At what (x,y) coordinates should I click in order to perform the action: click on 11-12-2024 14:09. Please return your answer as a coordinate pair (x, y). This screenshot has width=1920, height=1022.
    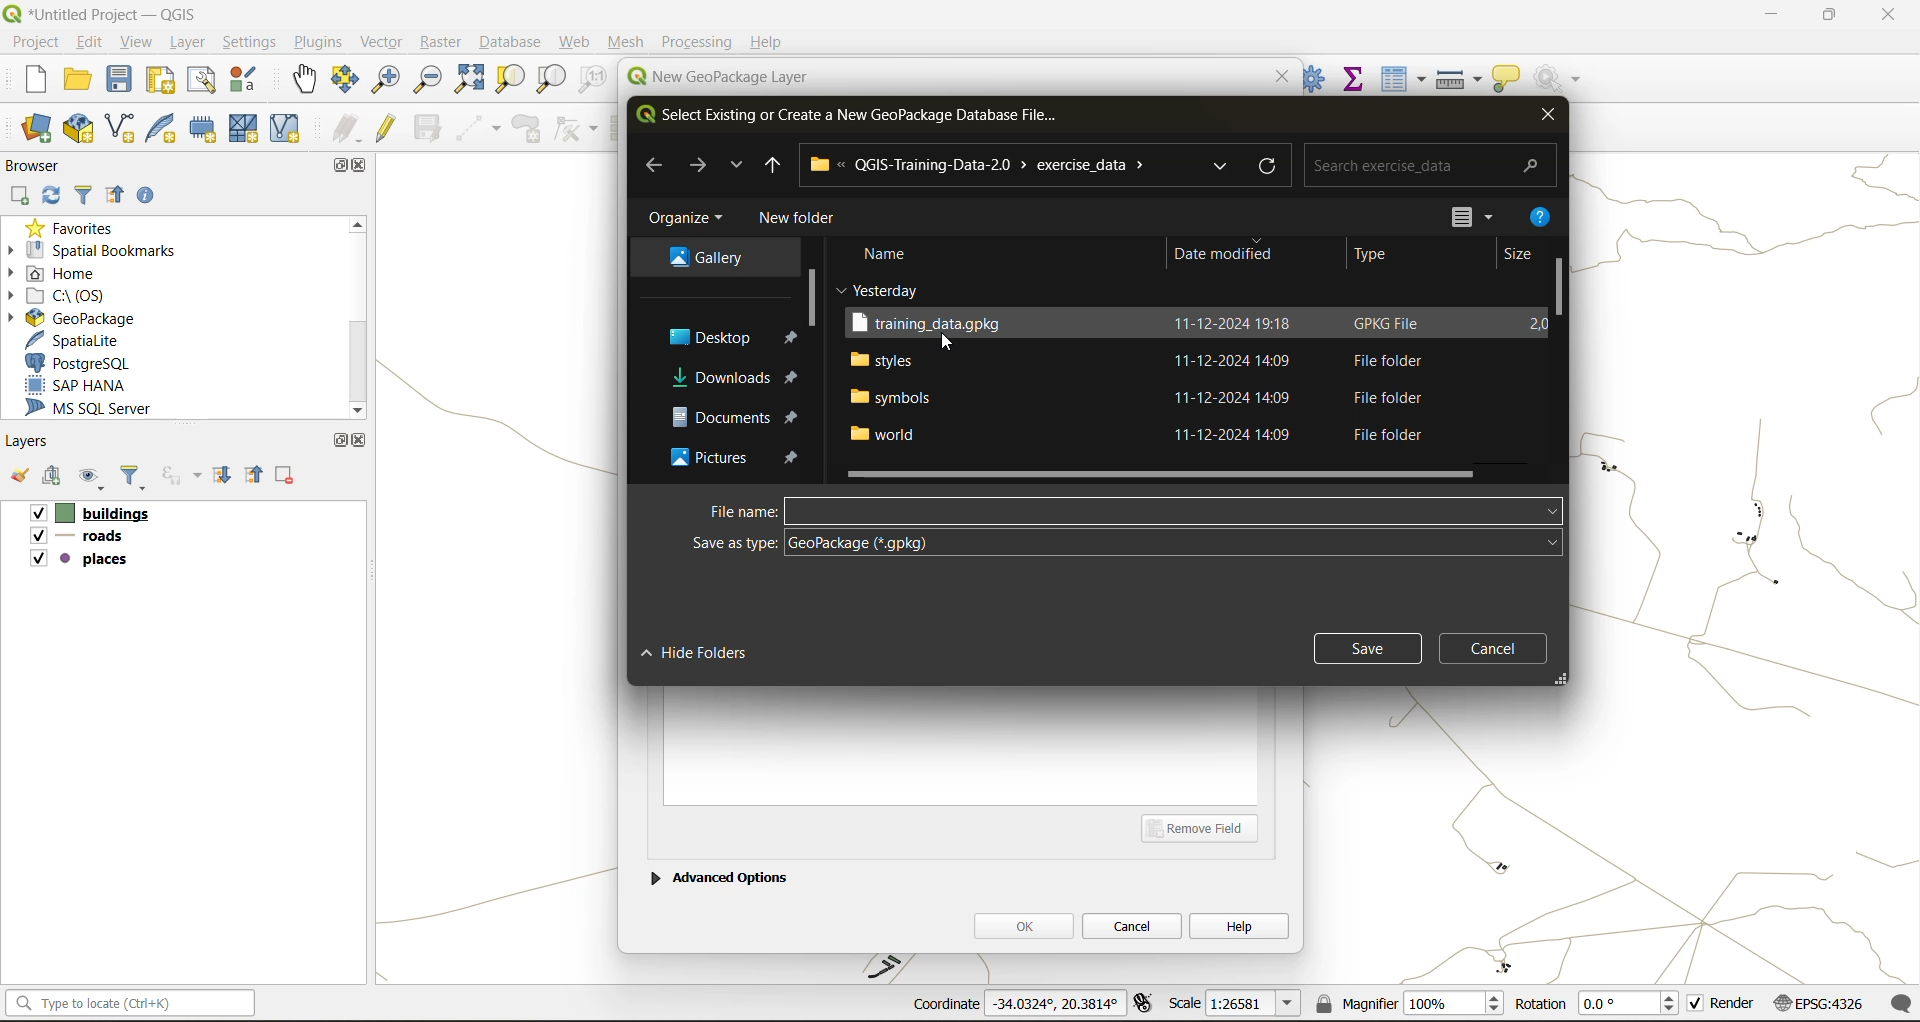
    Looking at the image, I should click on (1238, 436).